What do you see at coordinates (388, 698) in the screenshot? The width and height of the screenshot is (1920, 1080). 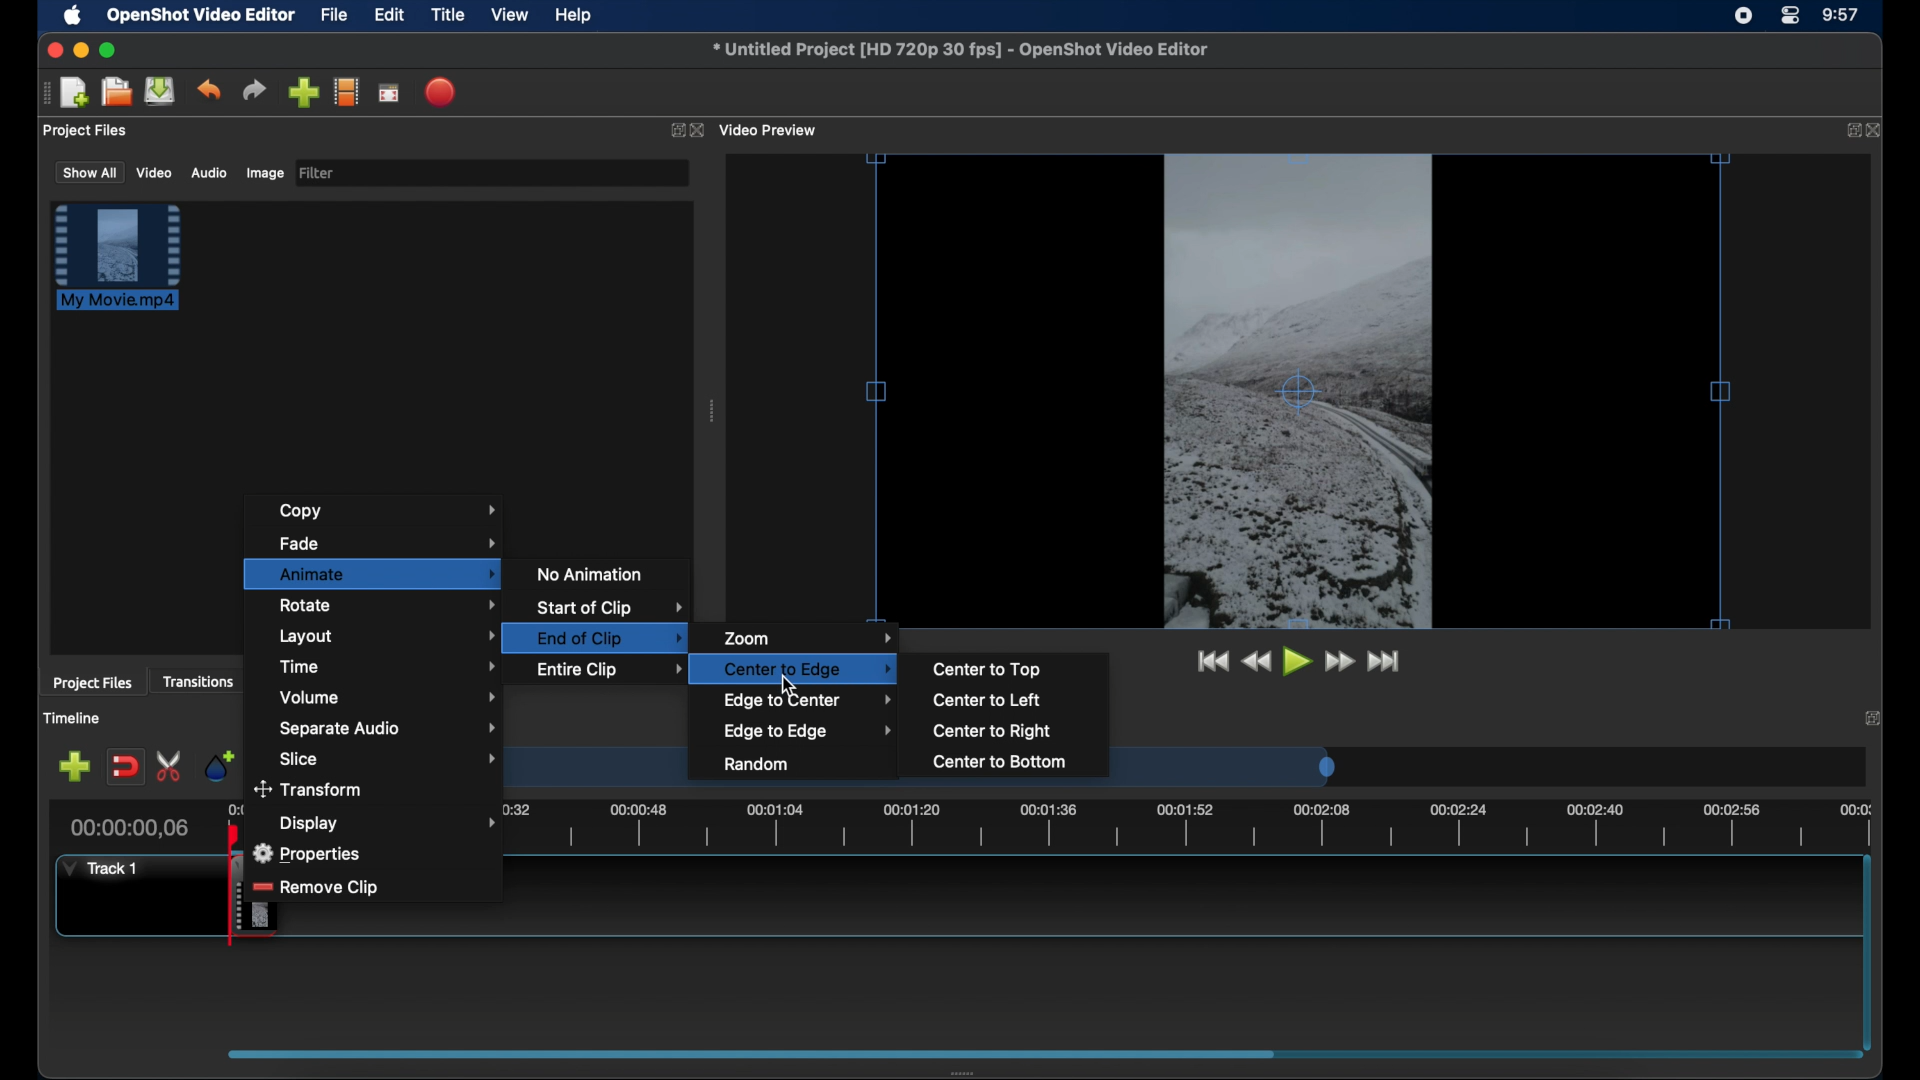 I see `volume menu` at bounding box center [388, 698].